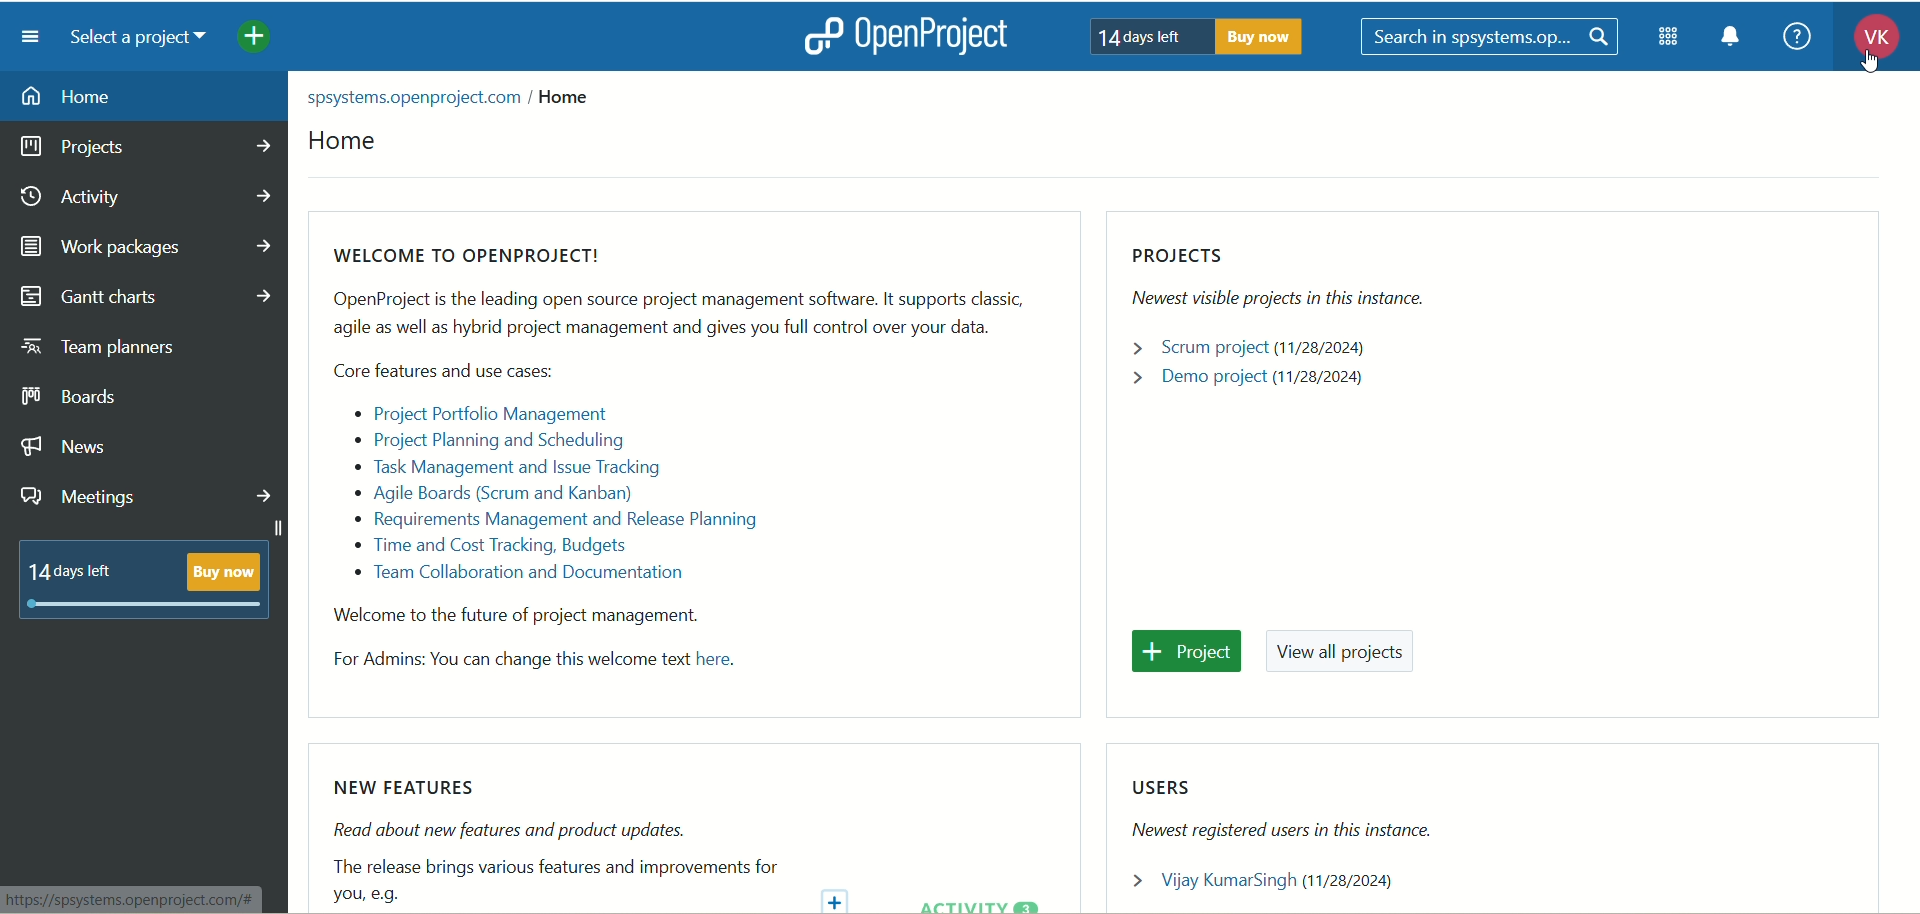 The height and width of the screenshot is (914, 1920). I want to click on location, so click(459, 98).